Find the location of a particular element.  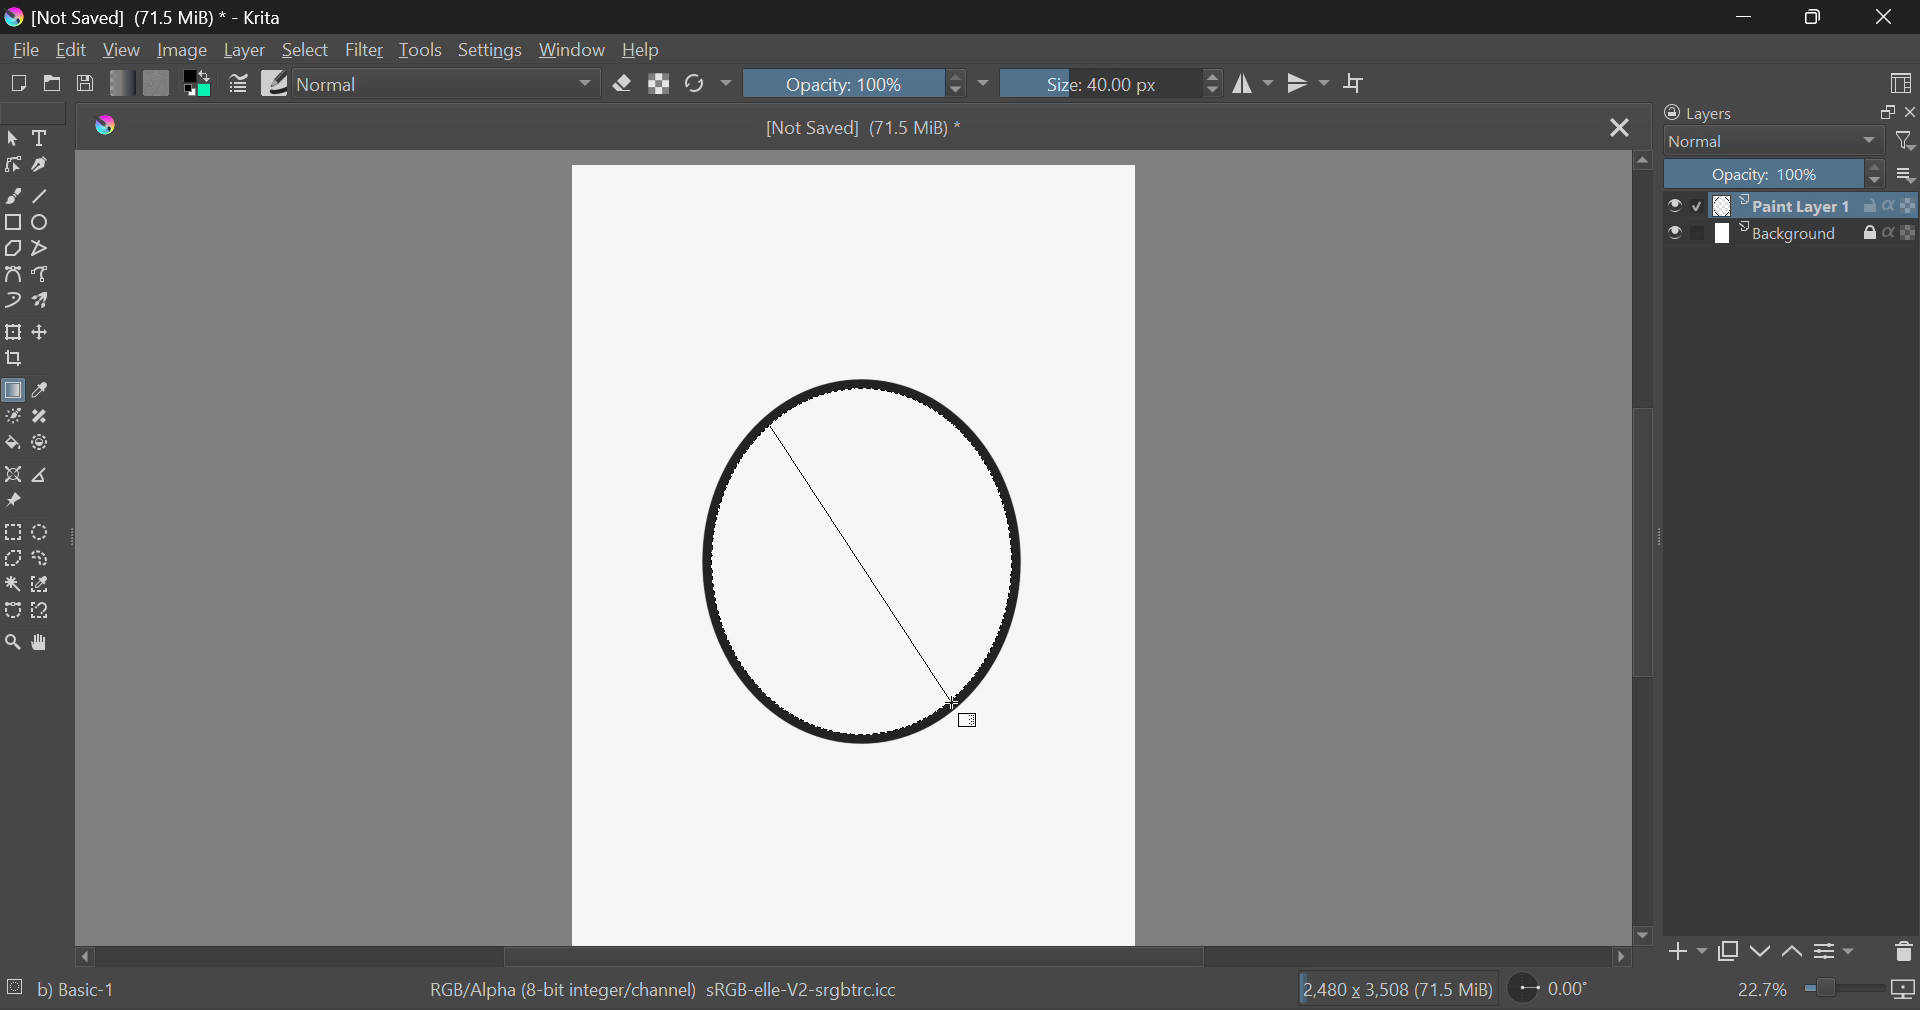

Bezier Curve Selection is located at coordinates (13, 613).